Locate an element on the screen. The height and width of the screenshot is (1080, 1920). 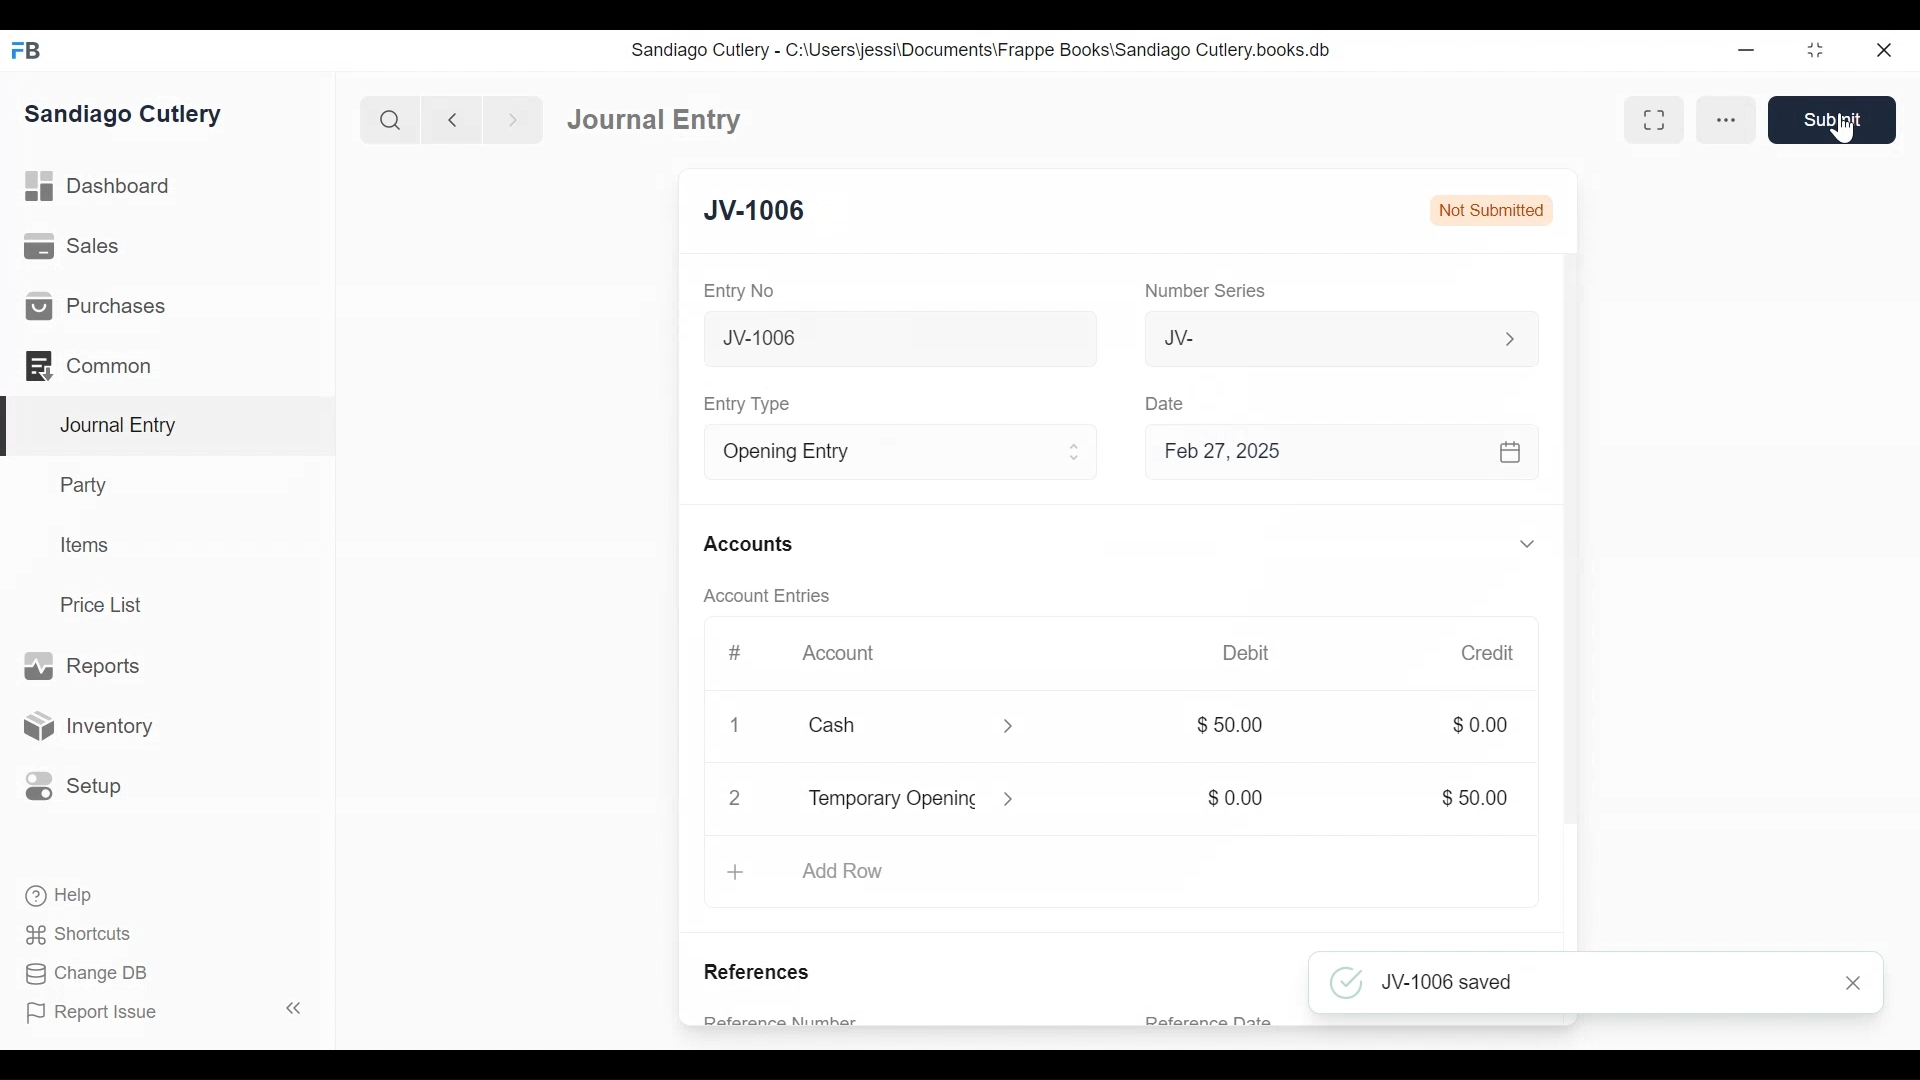
Report Issue is located at coordinates (93, 1013).